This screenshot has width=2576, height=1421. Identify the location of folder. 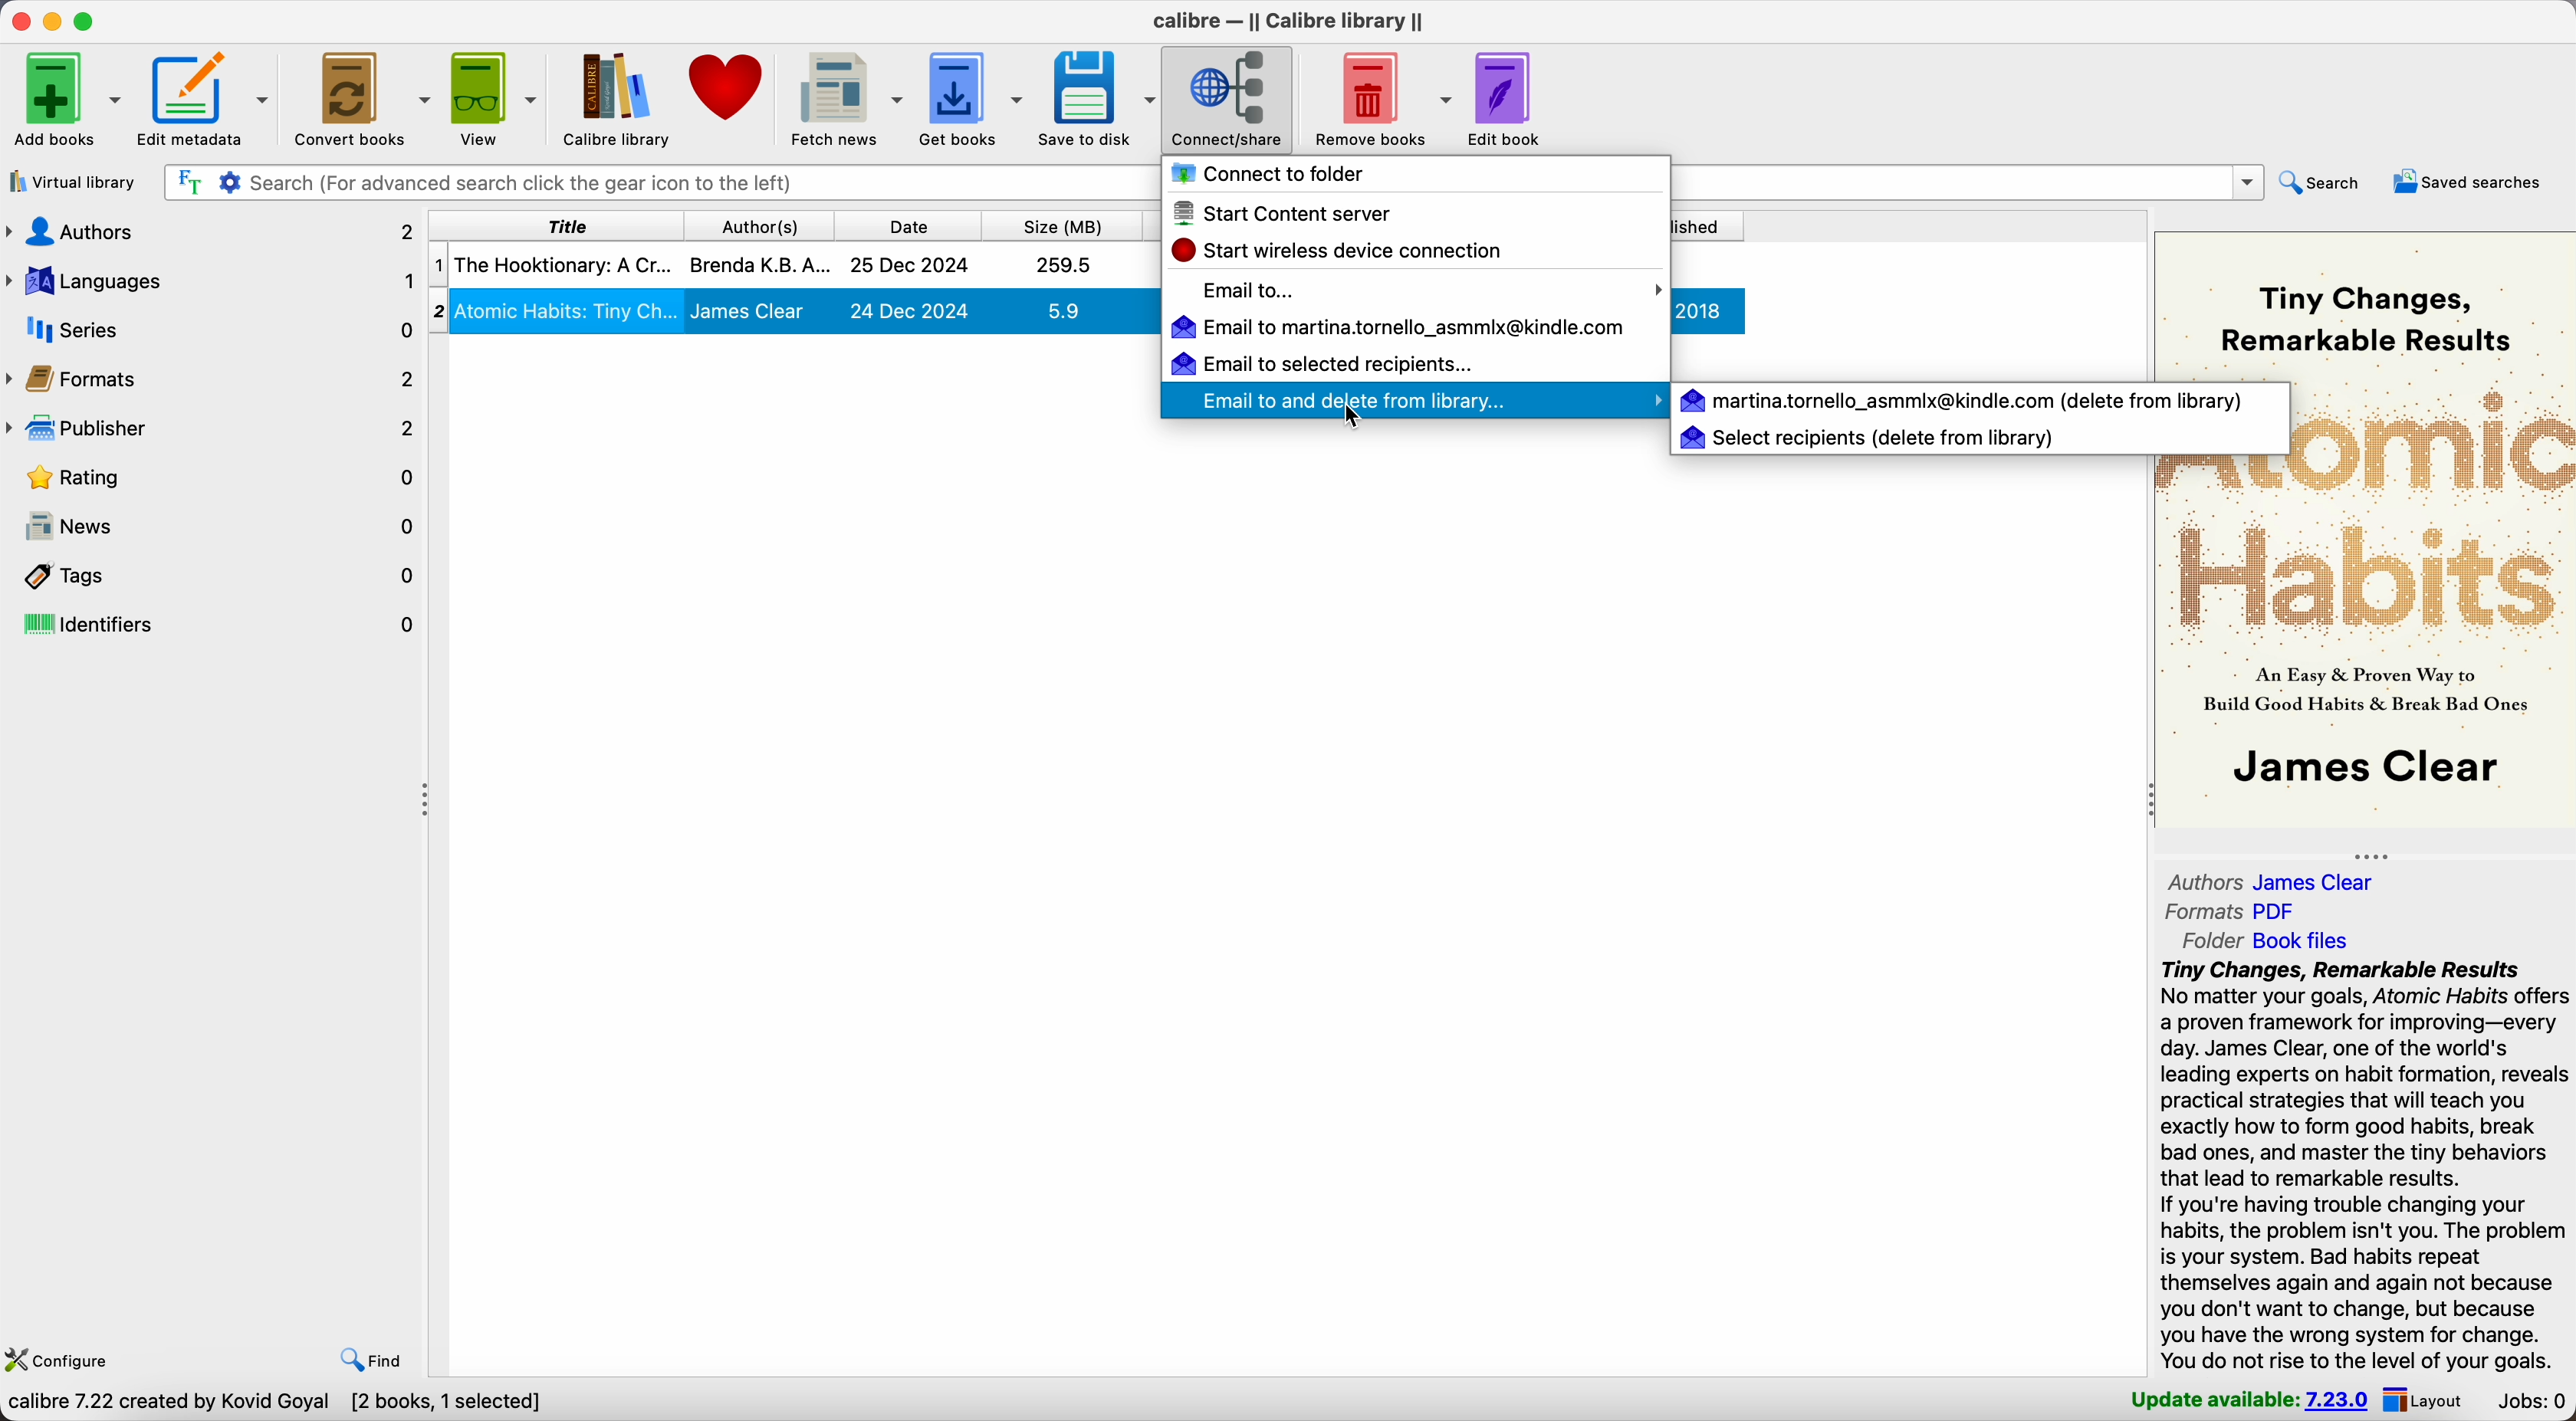
(2257, 941).